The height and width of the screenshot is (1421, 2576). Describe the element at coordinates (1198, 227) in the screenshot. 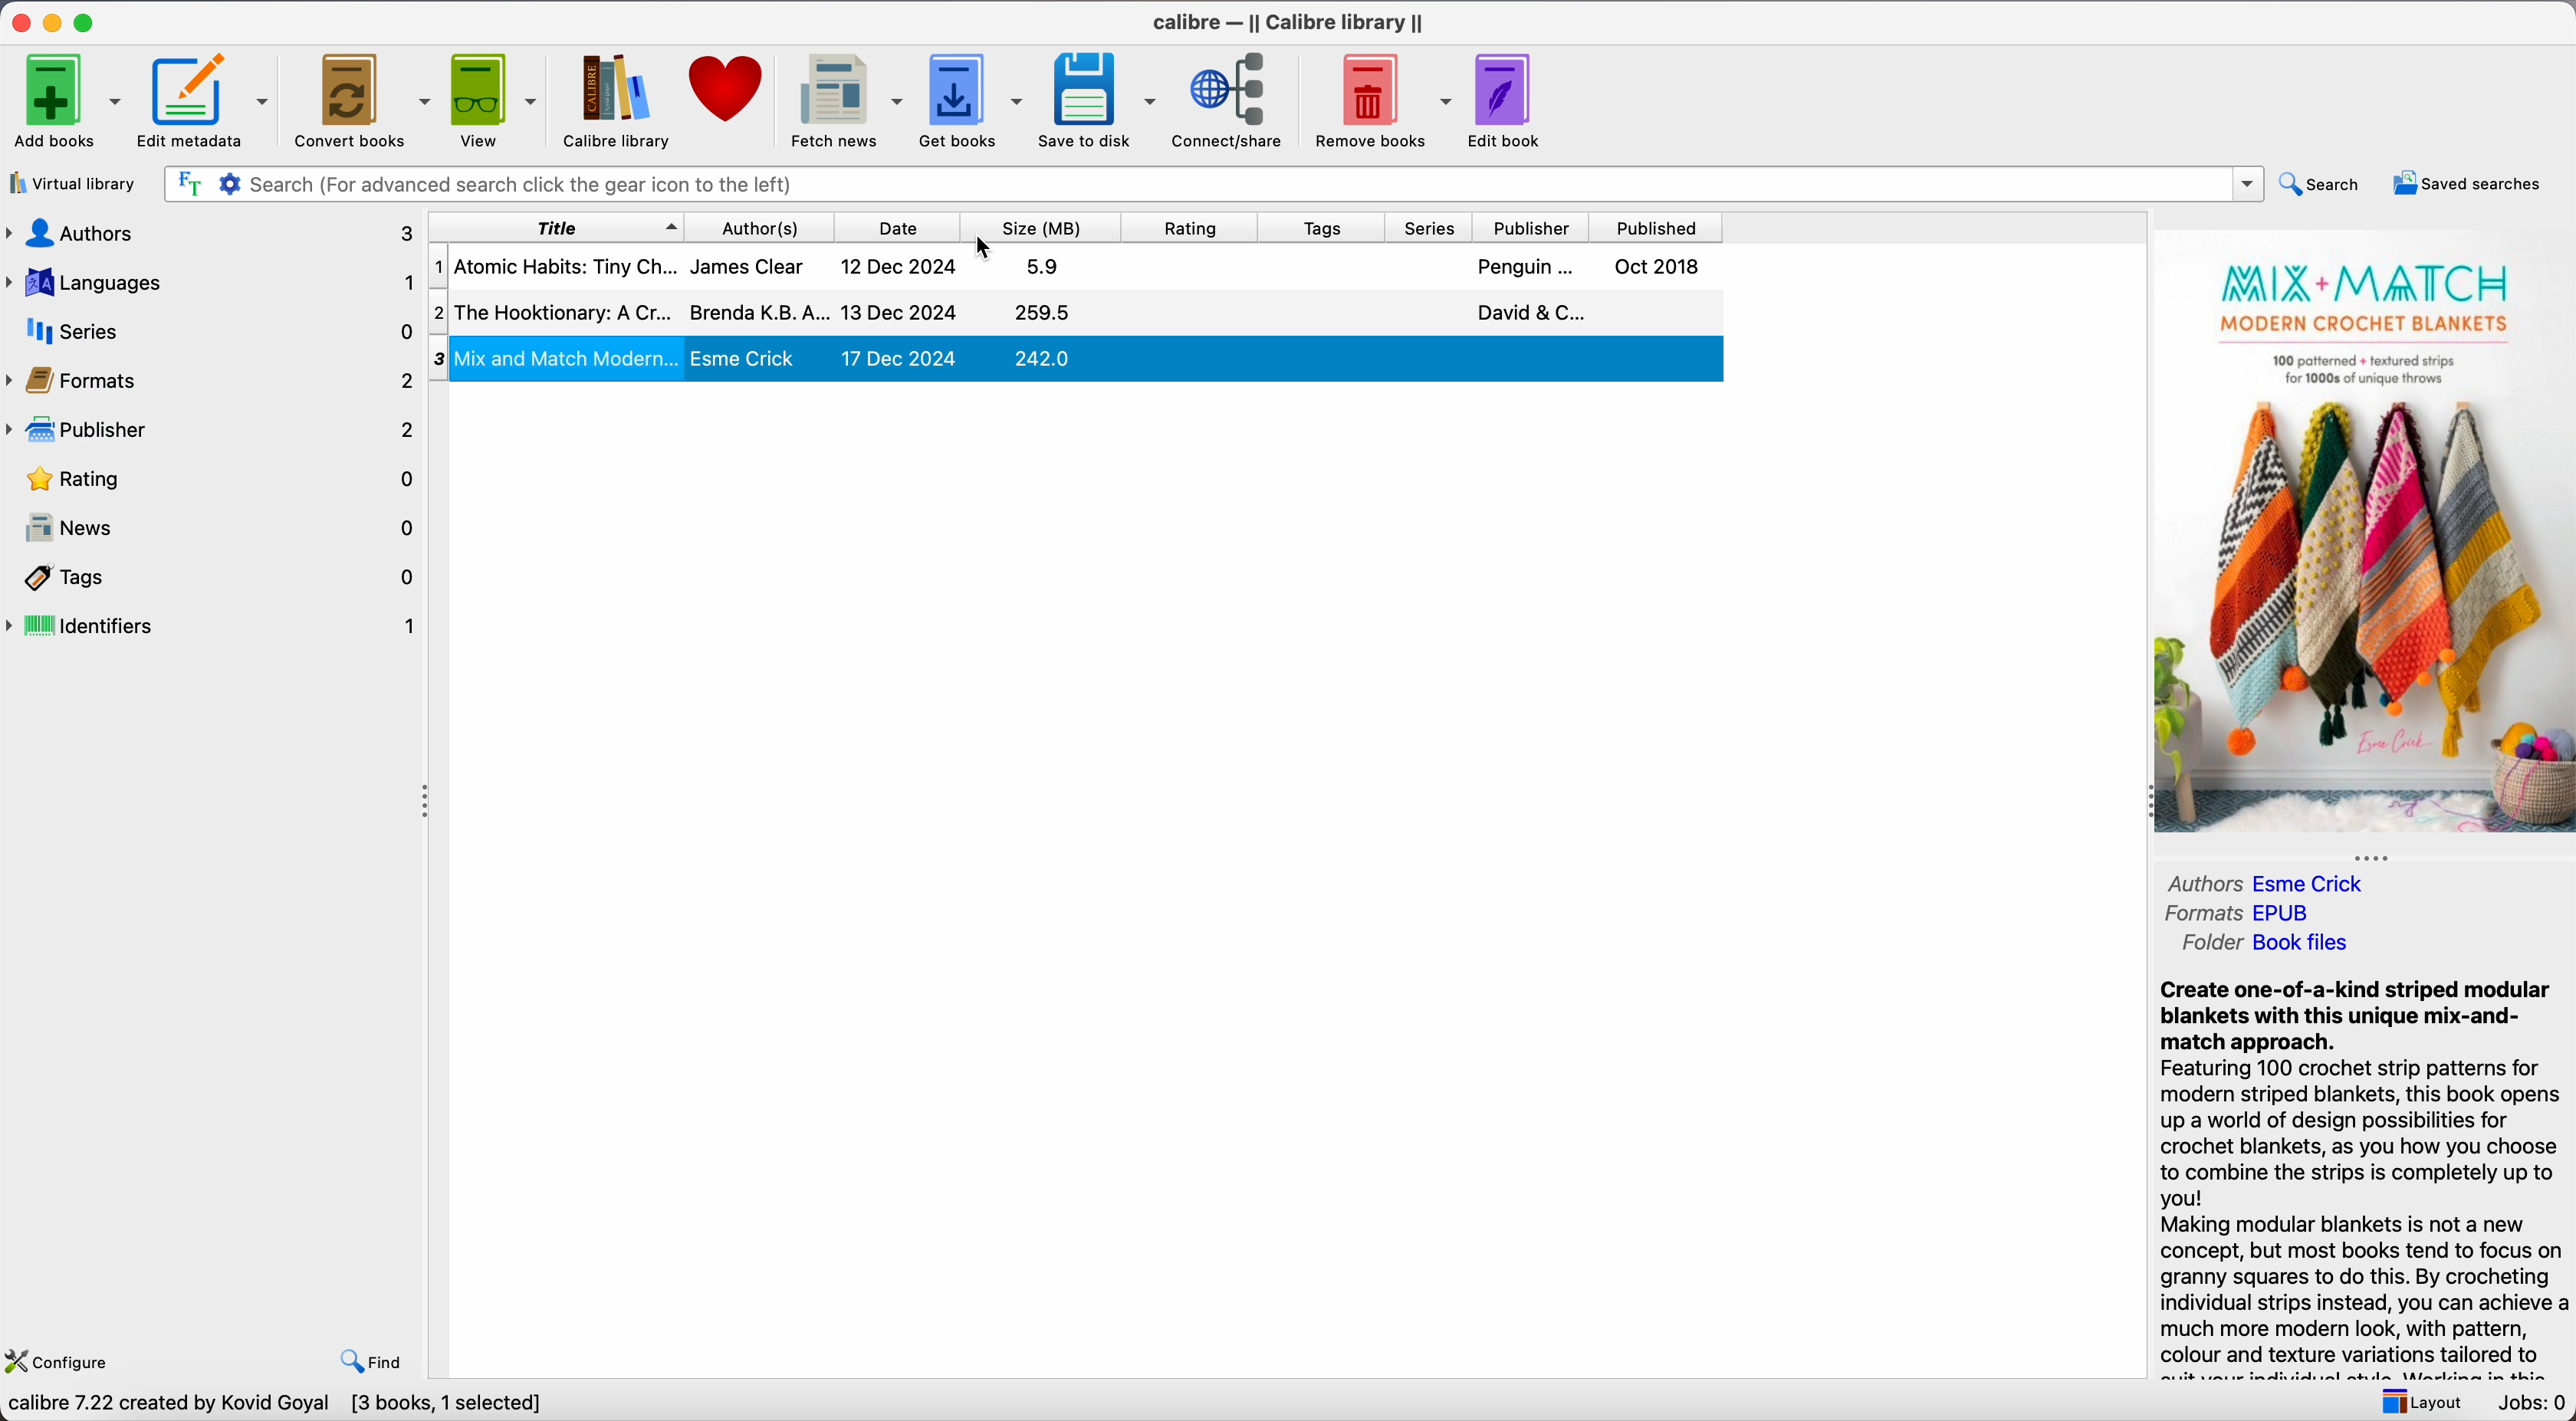

I see `rating` at that location.